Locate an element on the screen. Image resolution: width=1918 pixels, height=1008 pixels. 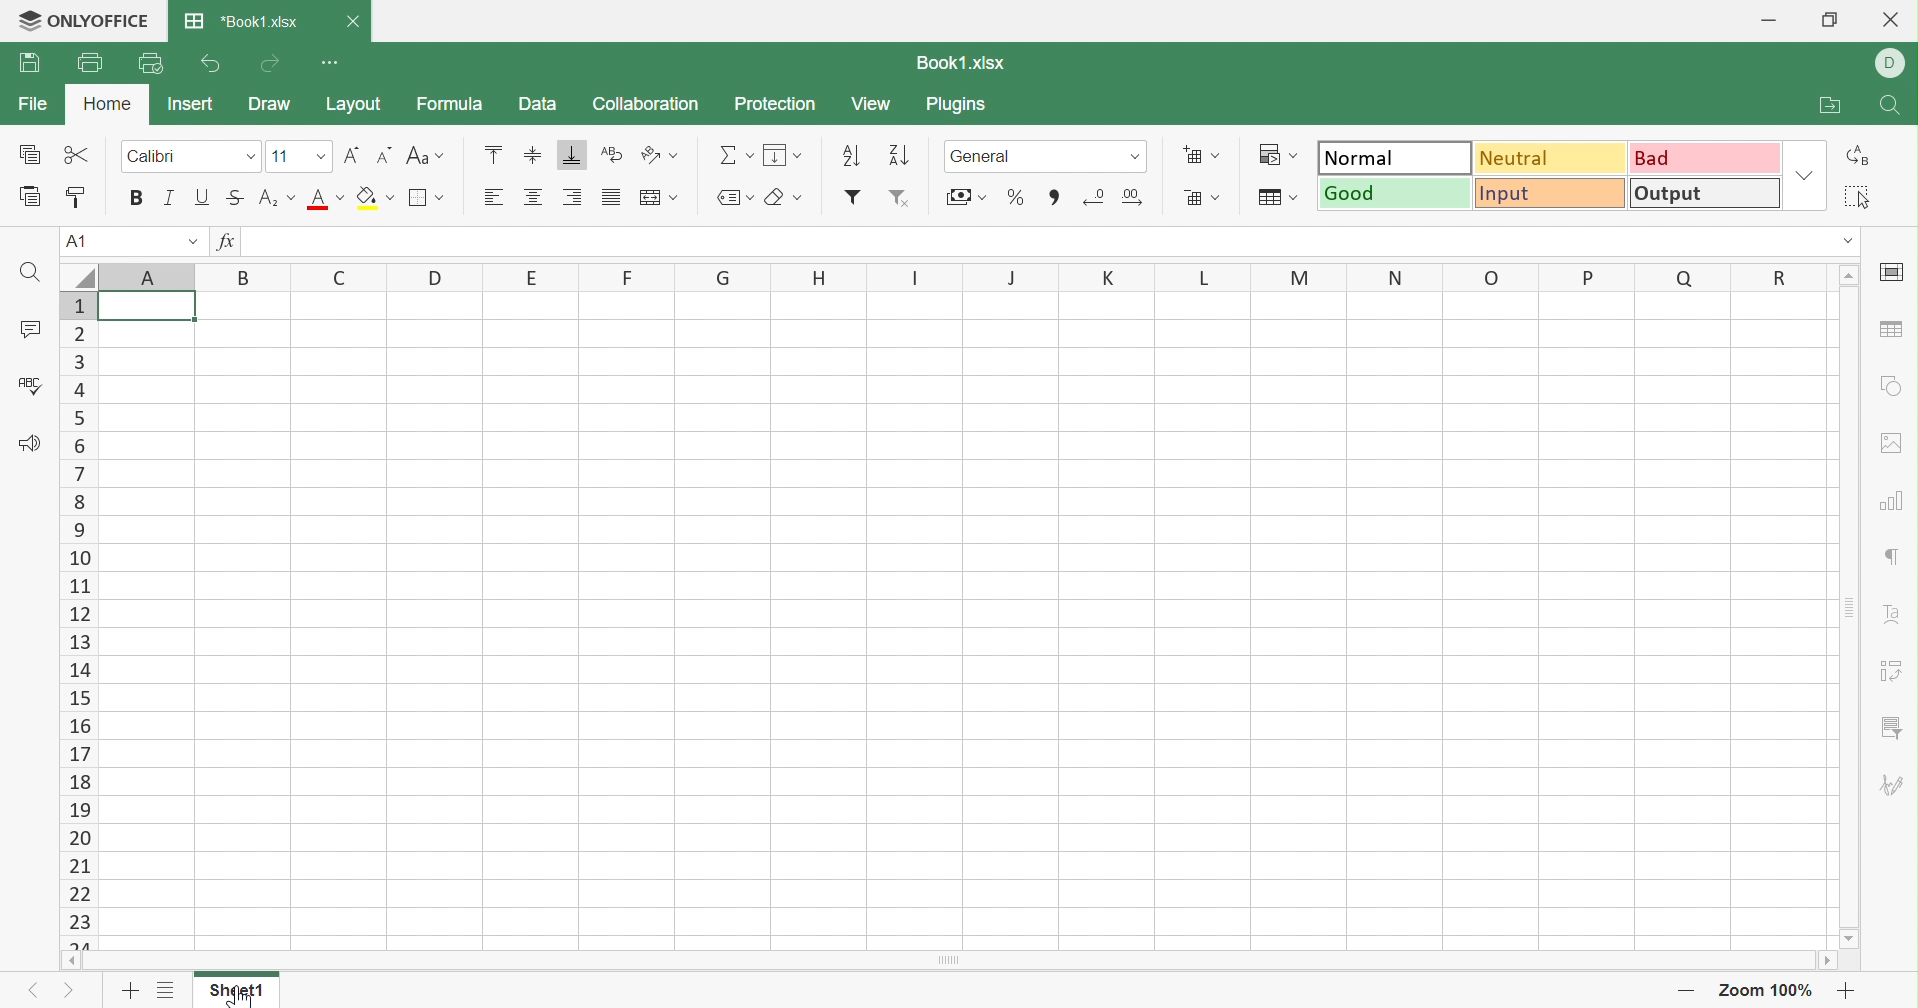
Italic is located at coordinates (169, 197).